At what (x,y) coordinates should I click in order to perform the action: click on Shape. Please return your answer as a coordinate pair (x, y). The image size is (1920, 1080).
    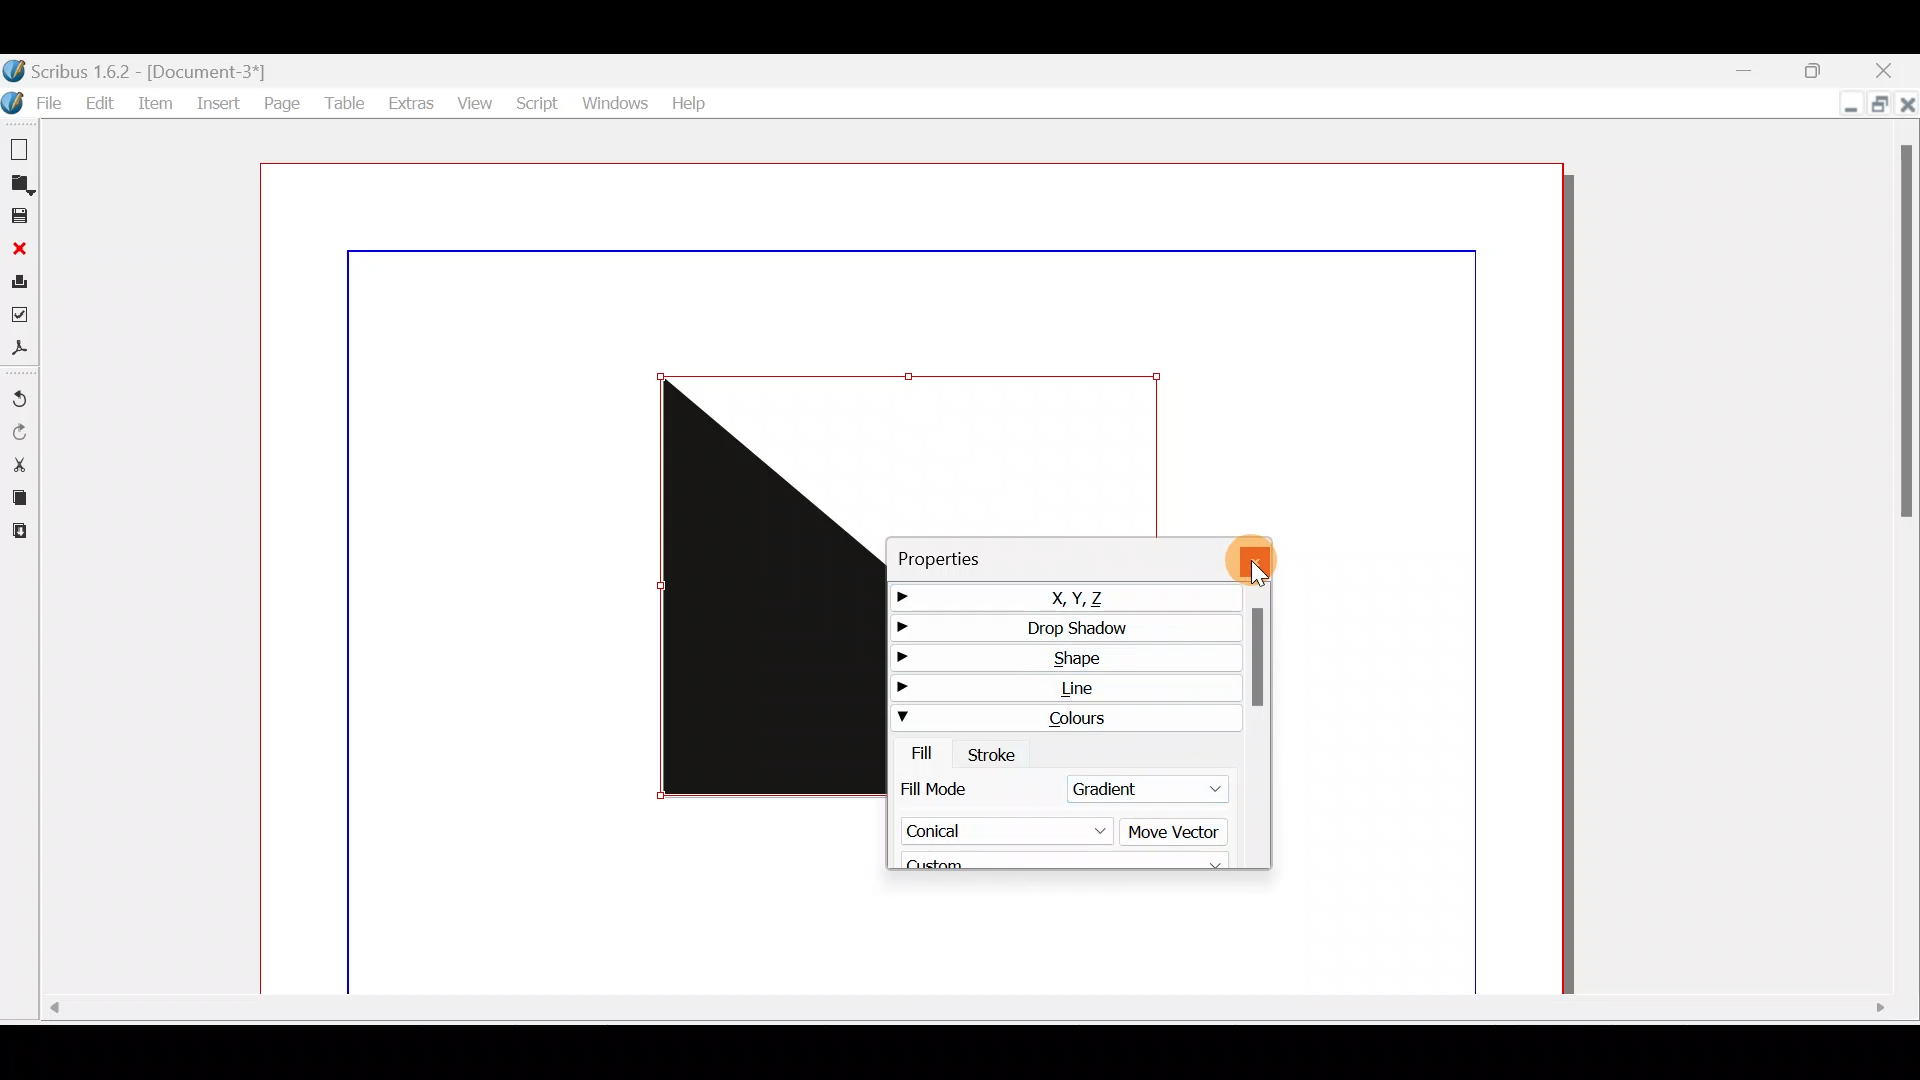
    Looking at the image, I should click on (1064, 656).